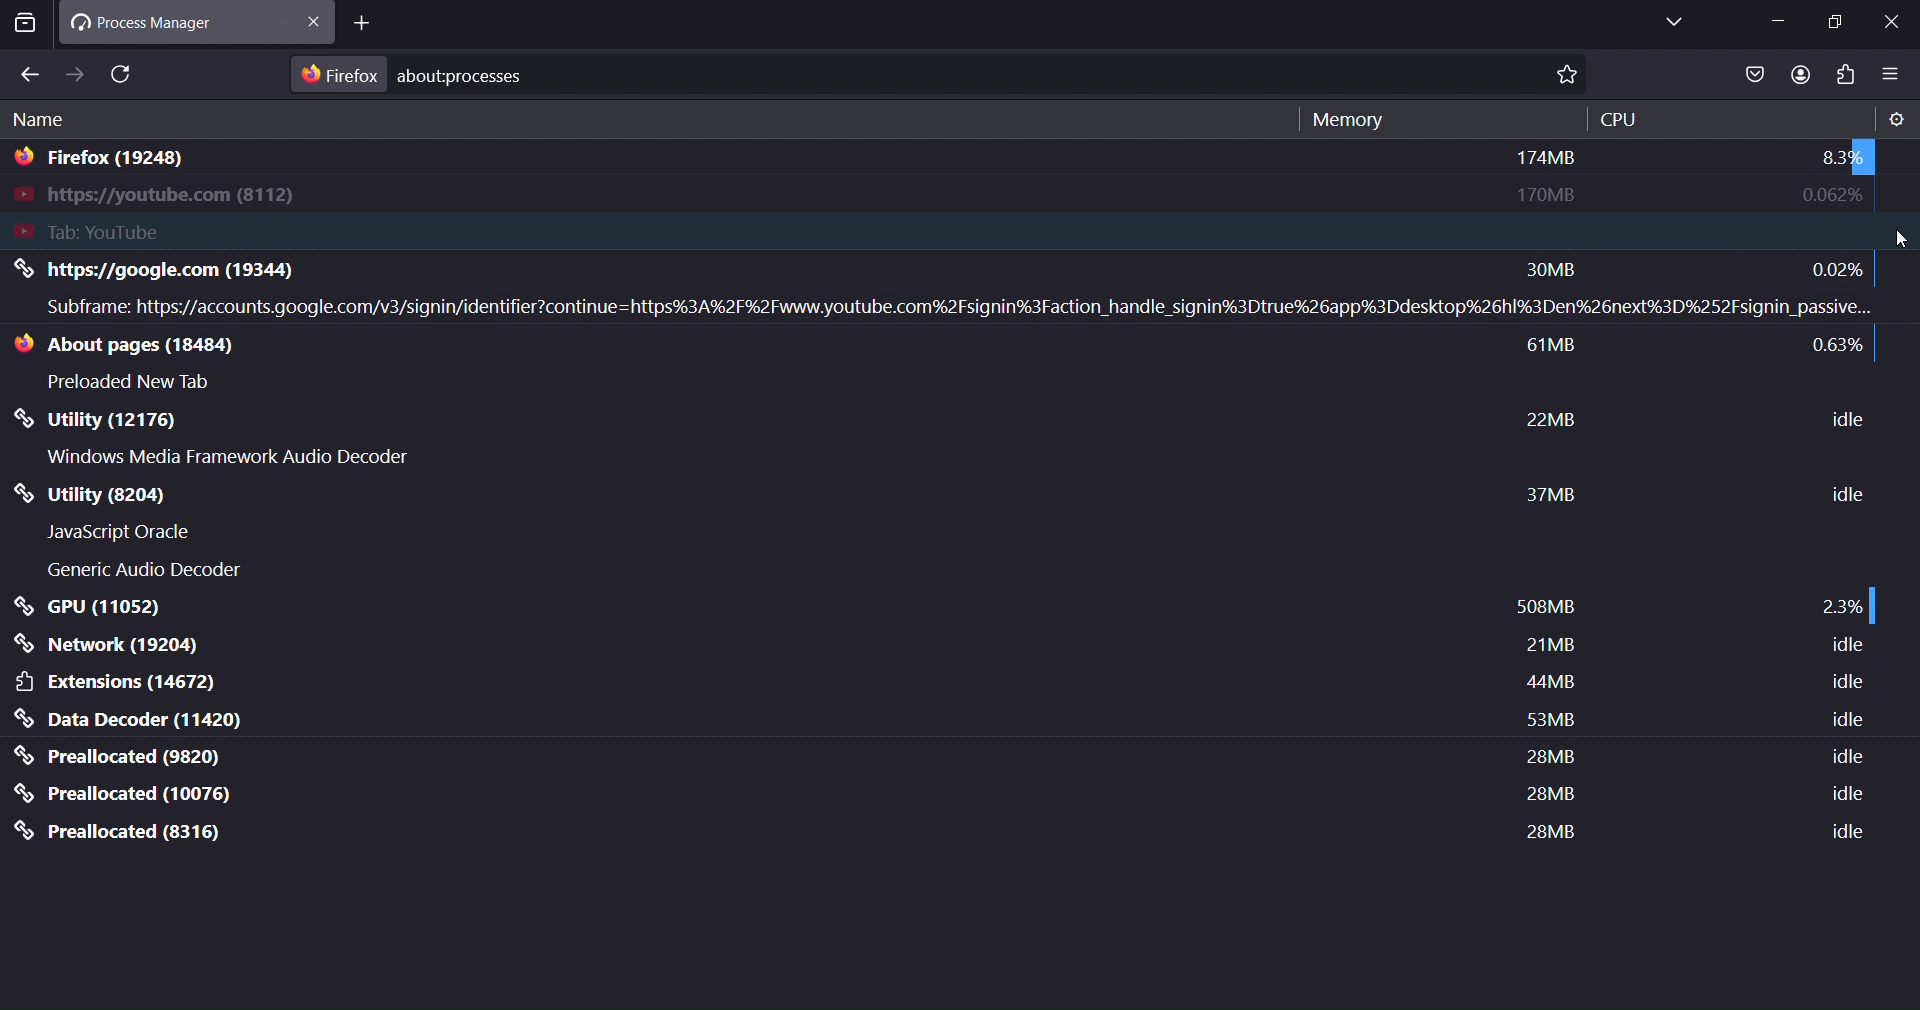  I want to click on memory, so click(1344, 120).